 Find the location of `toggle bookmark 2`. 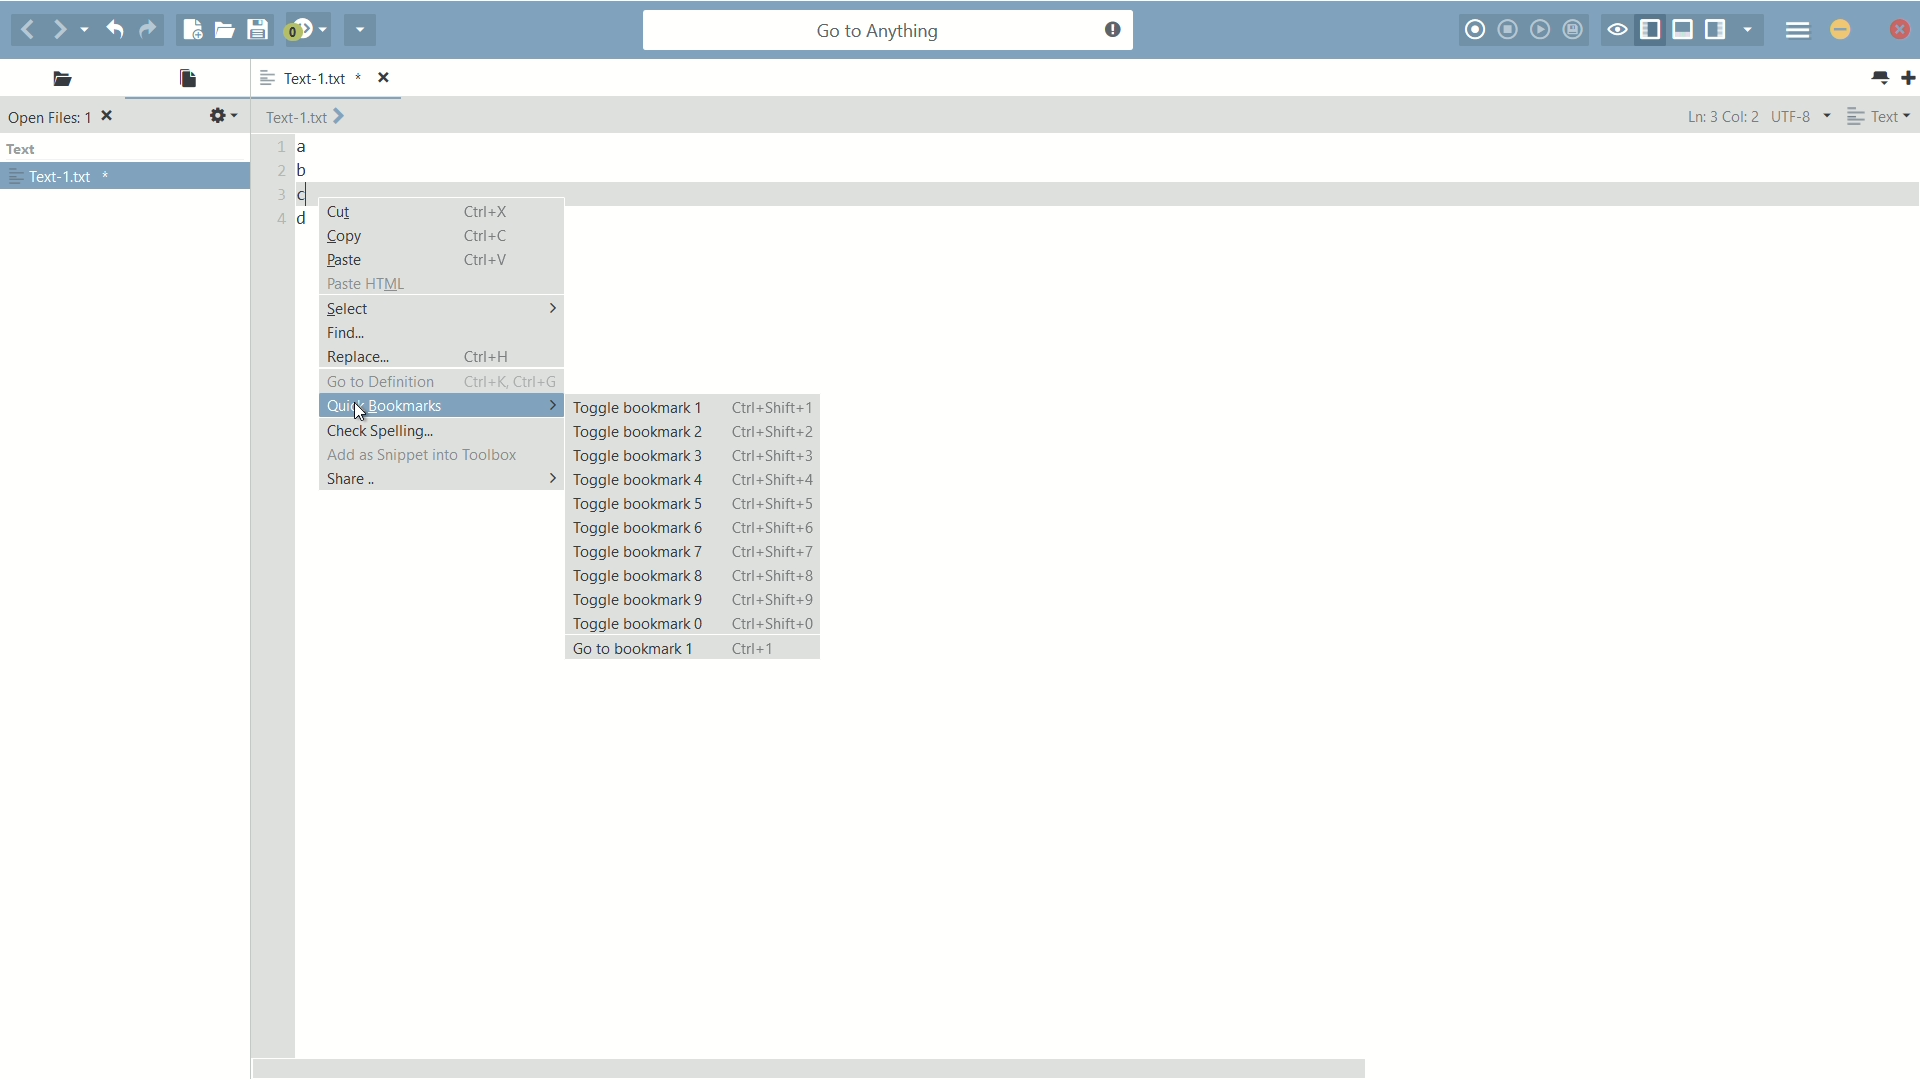

toggle bookmark 2 is located at coordinates (692, 433).